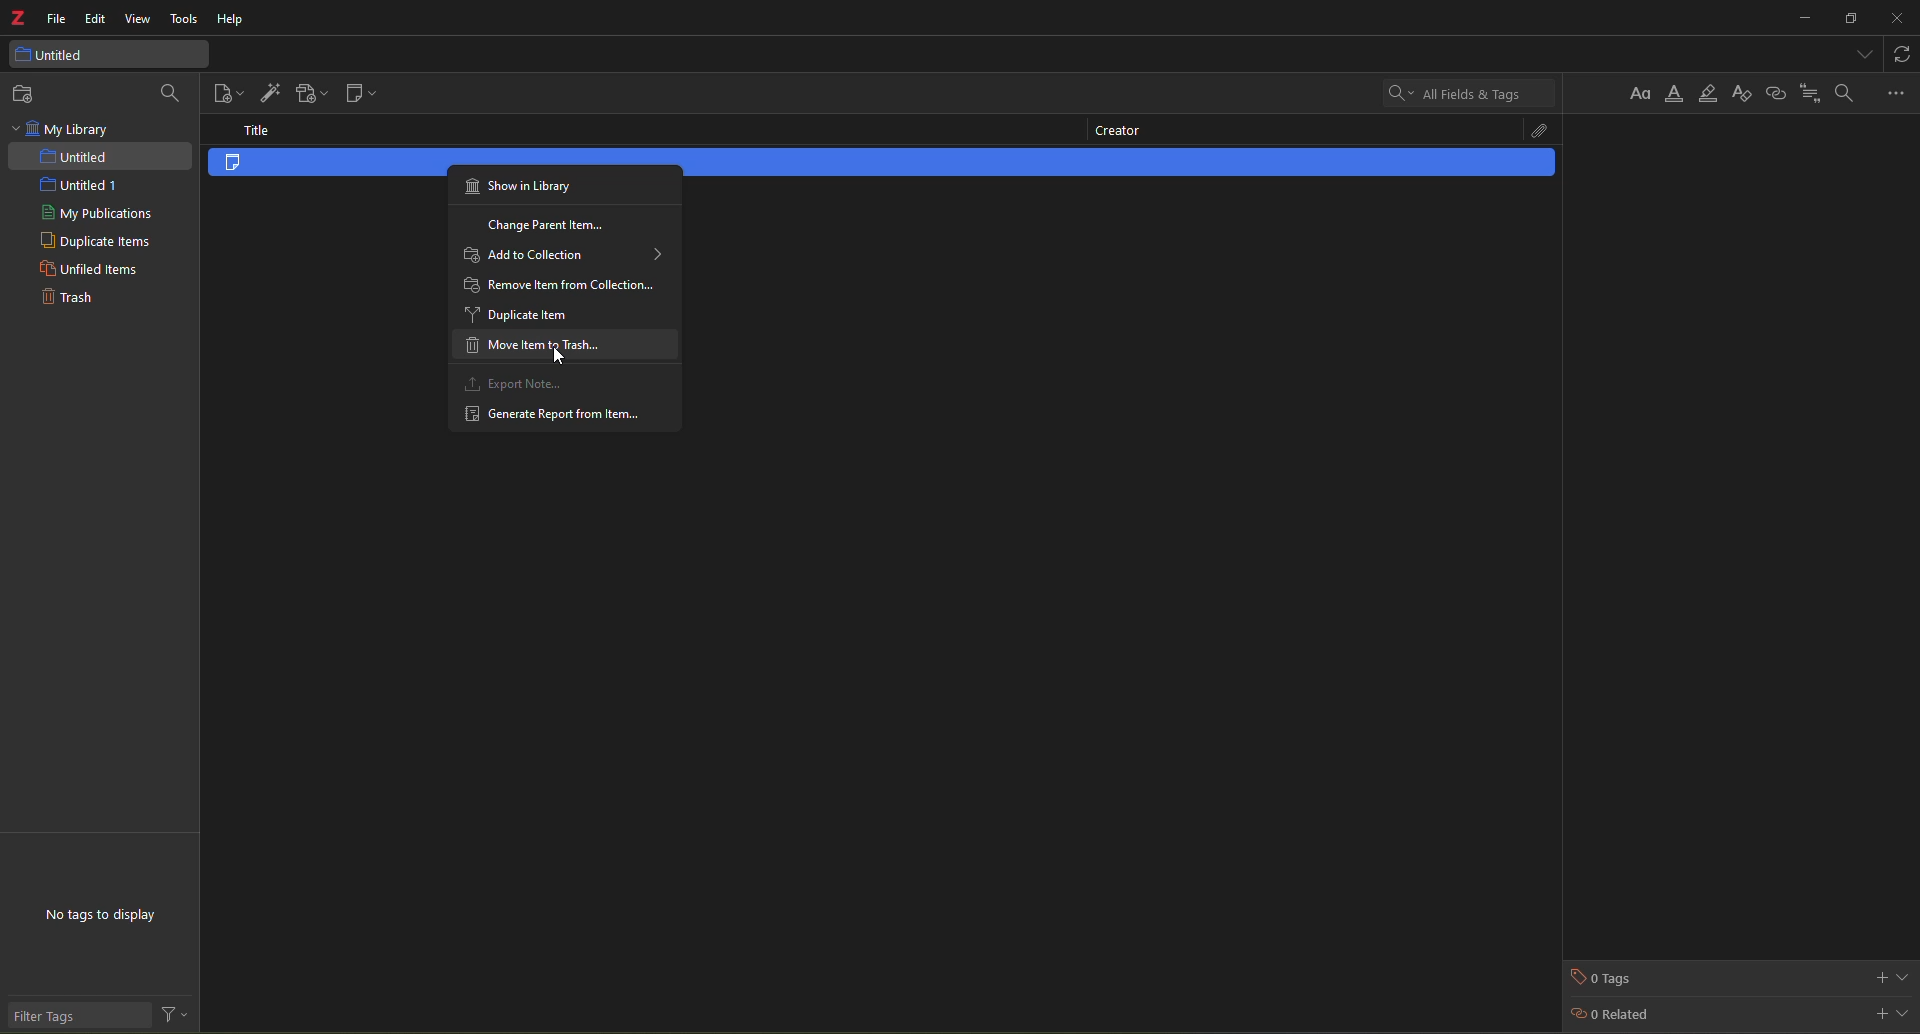 This screenshot has width=1920, height=1034. Describe the element at coordinates (233, 22) in the screenshot. I see `help` at that location.